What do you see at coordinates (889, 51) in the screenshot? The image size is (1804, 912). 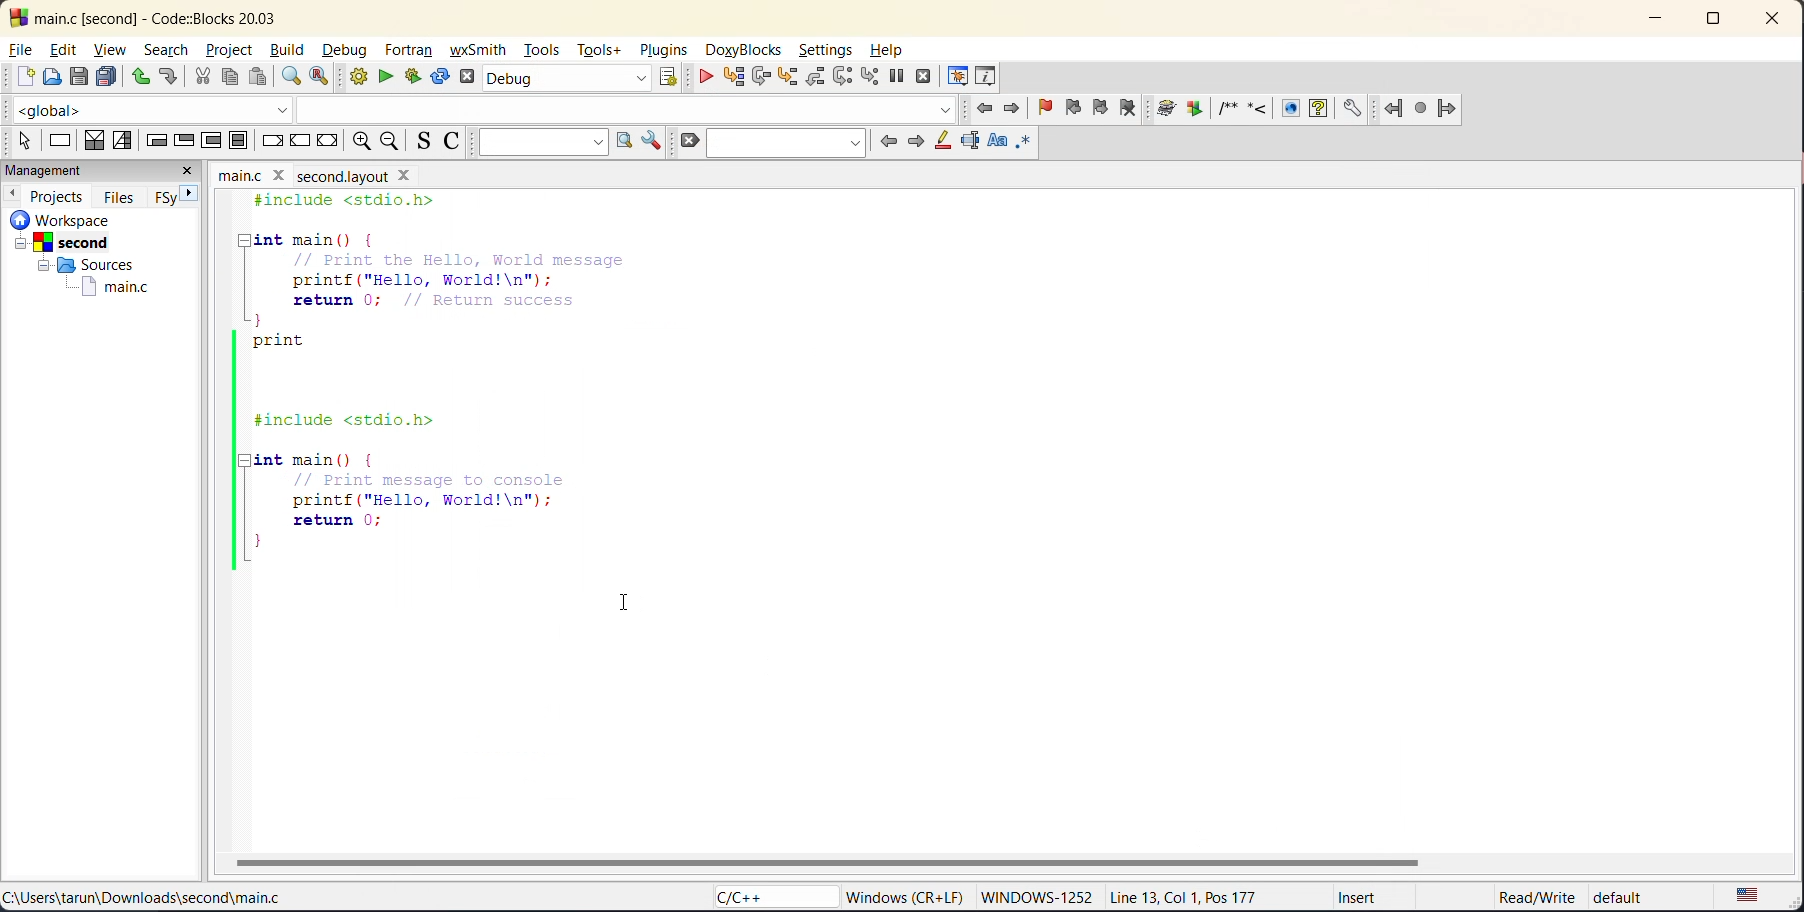 I see `help` at bounding box center [889, 51].